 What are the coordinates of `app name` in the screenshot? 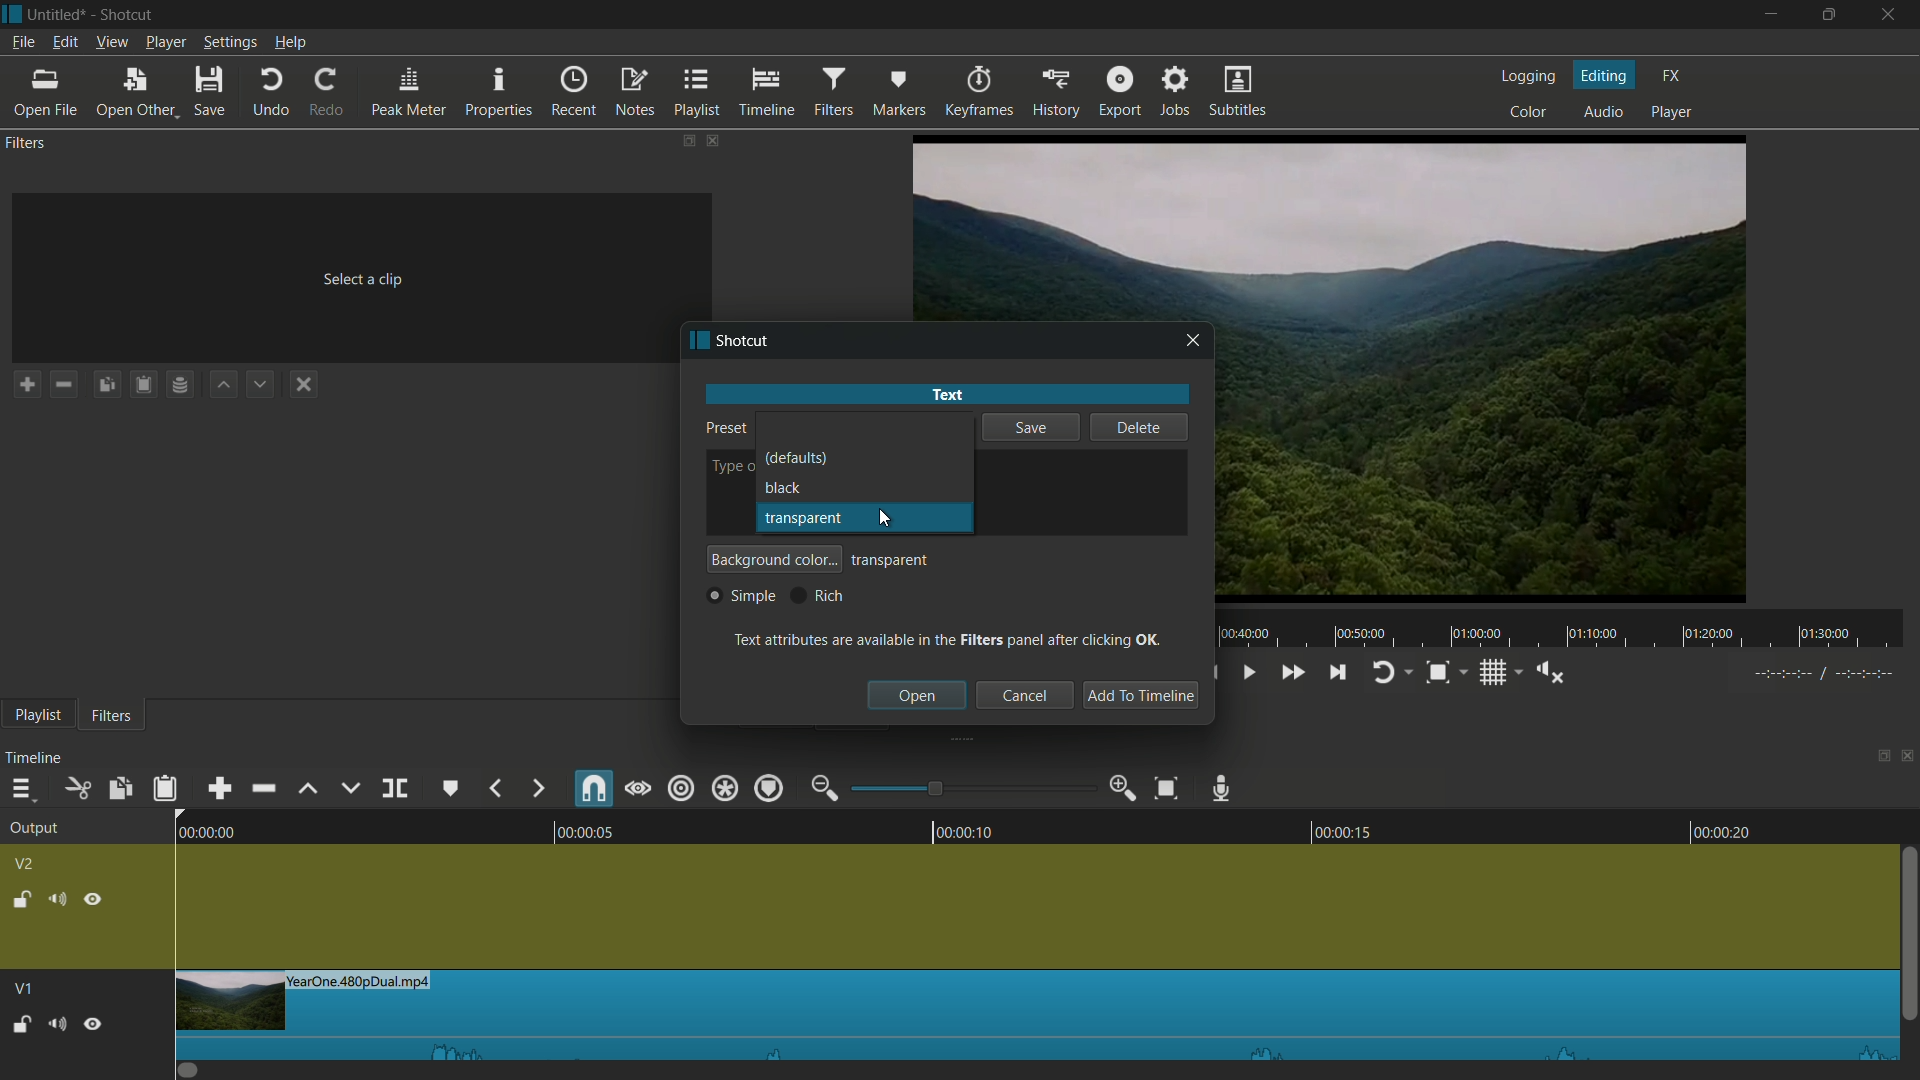 It's located at (129, 14).